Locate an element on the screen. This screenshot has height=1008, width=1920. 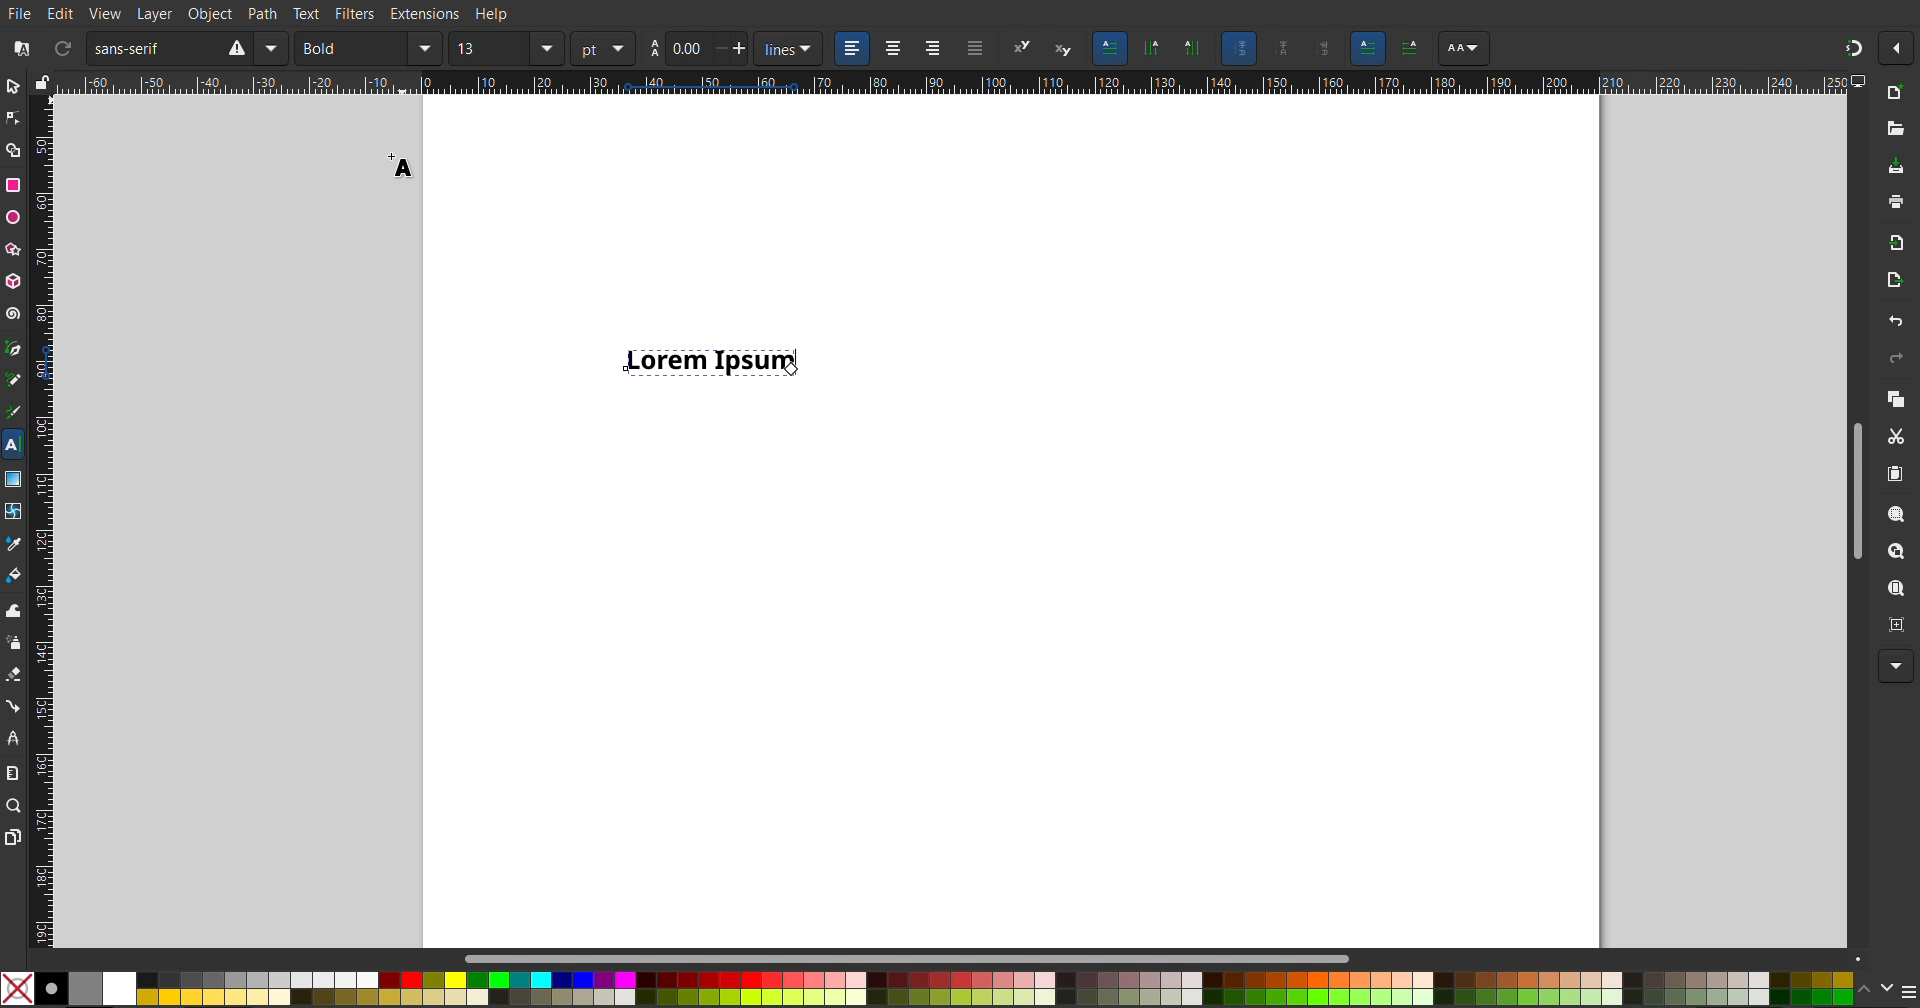
Select Font Collections is located at coordinates (19, 49).